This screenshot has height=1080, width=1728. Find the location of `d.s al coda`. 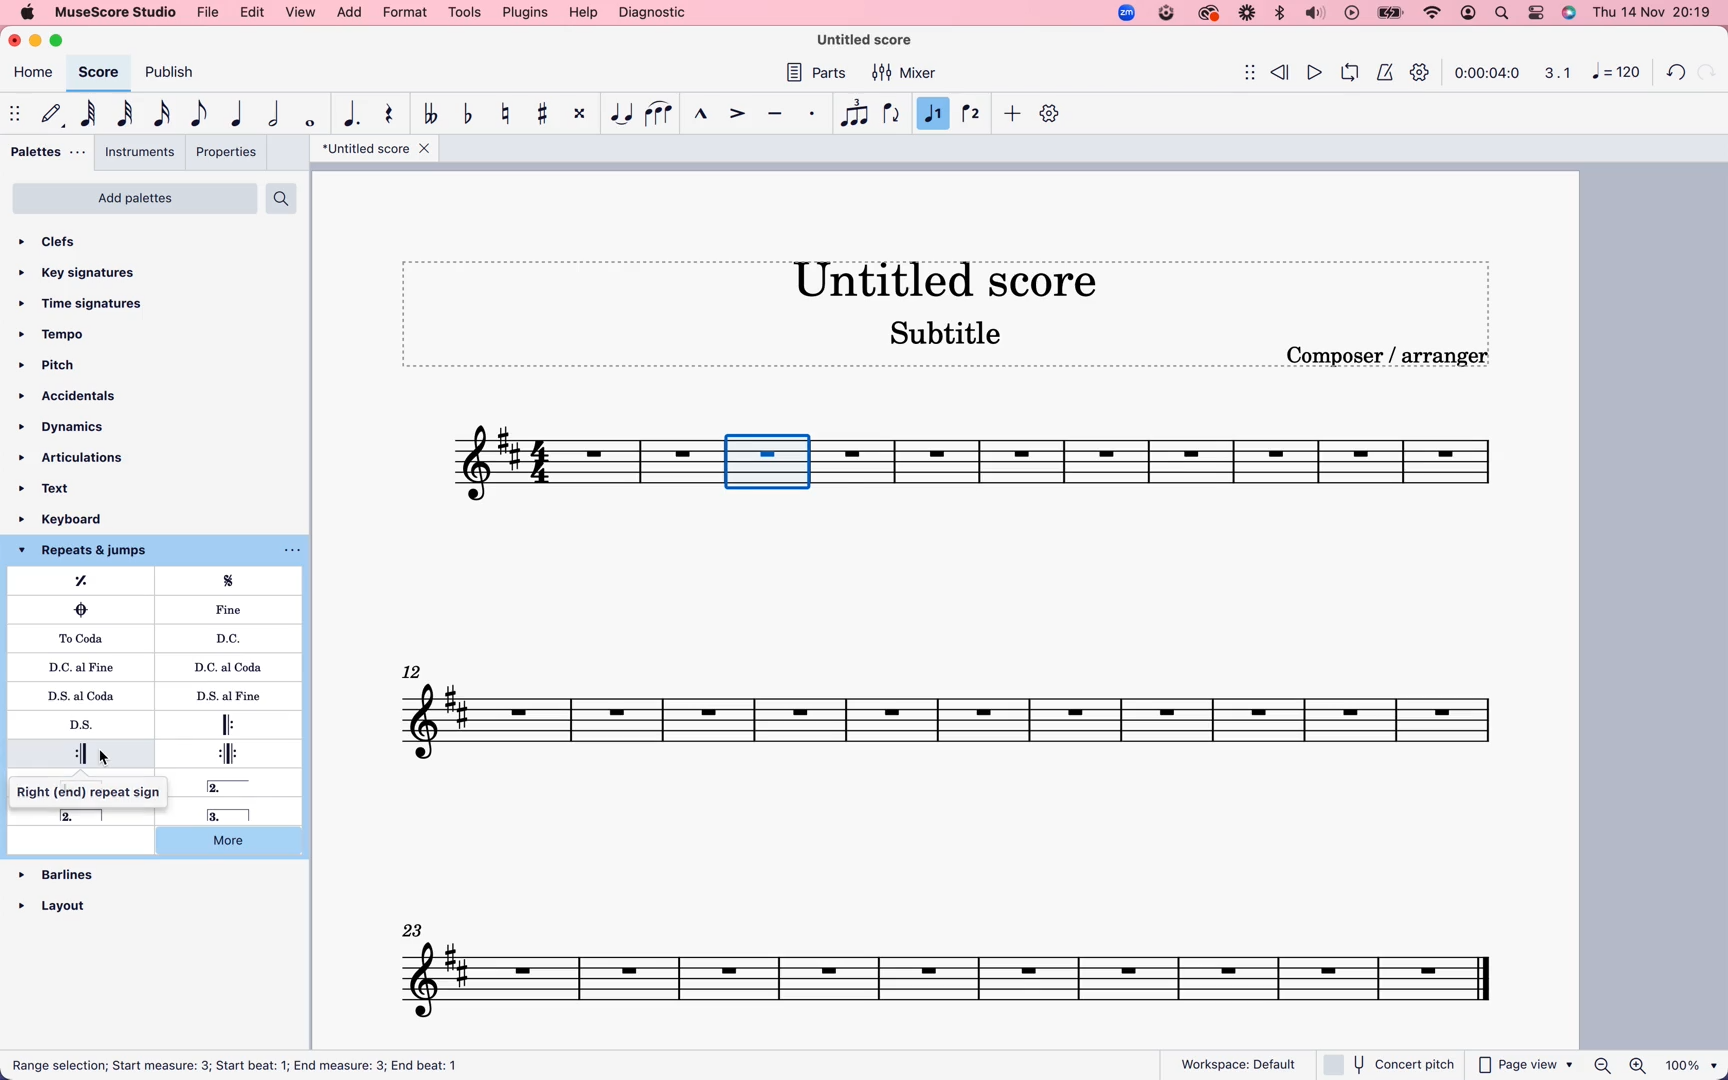

d.s al coda is located at coordinates (88, 694).